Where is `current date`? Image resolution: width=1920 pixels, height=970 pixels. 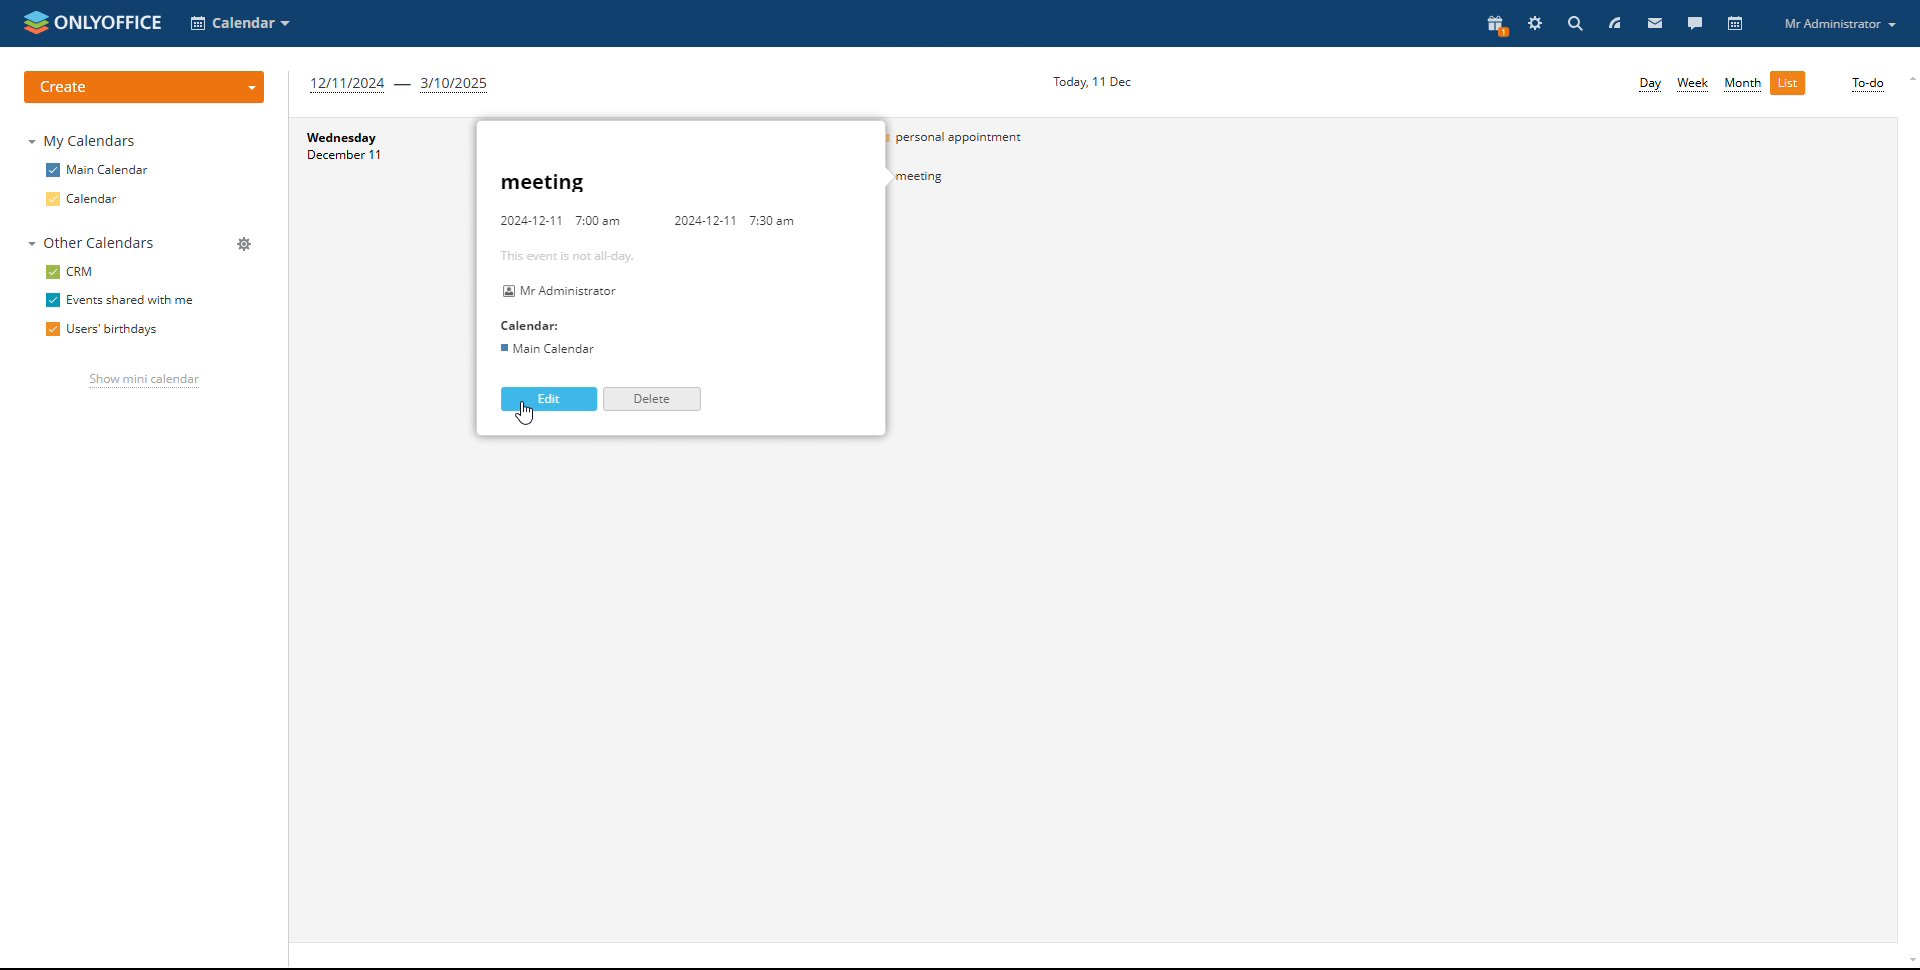 current date is located at coordinates (1087, 79).